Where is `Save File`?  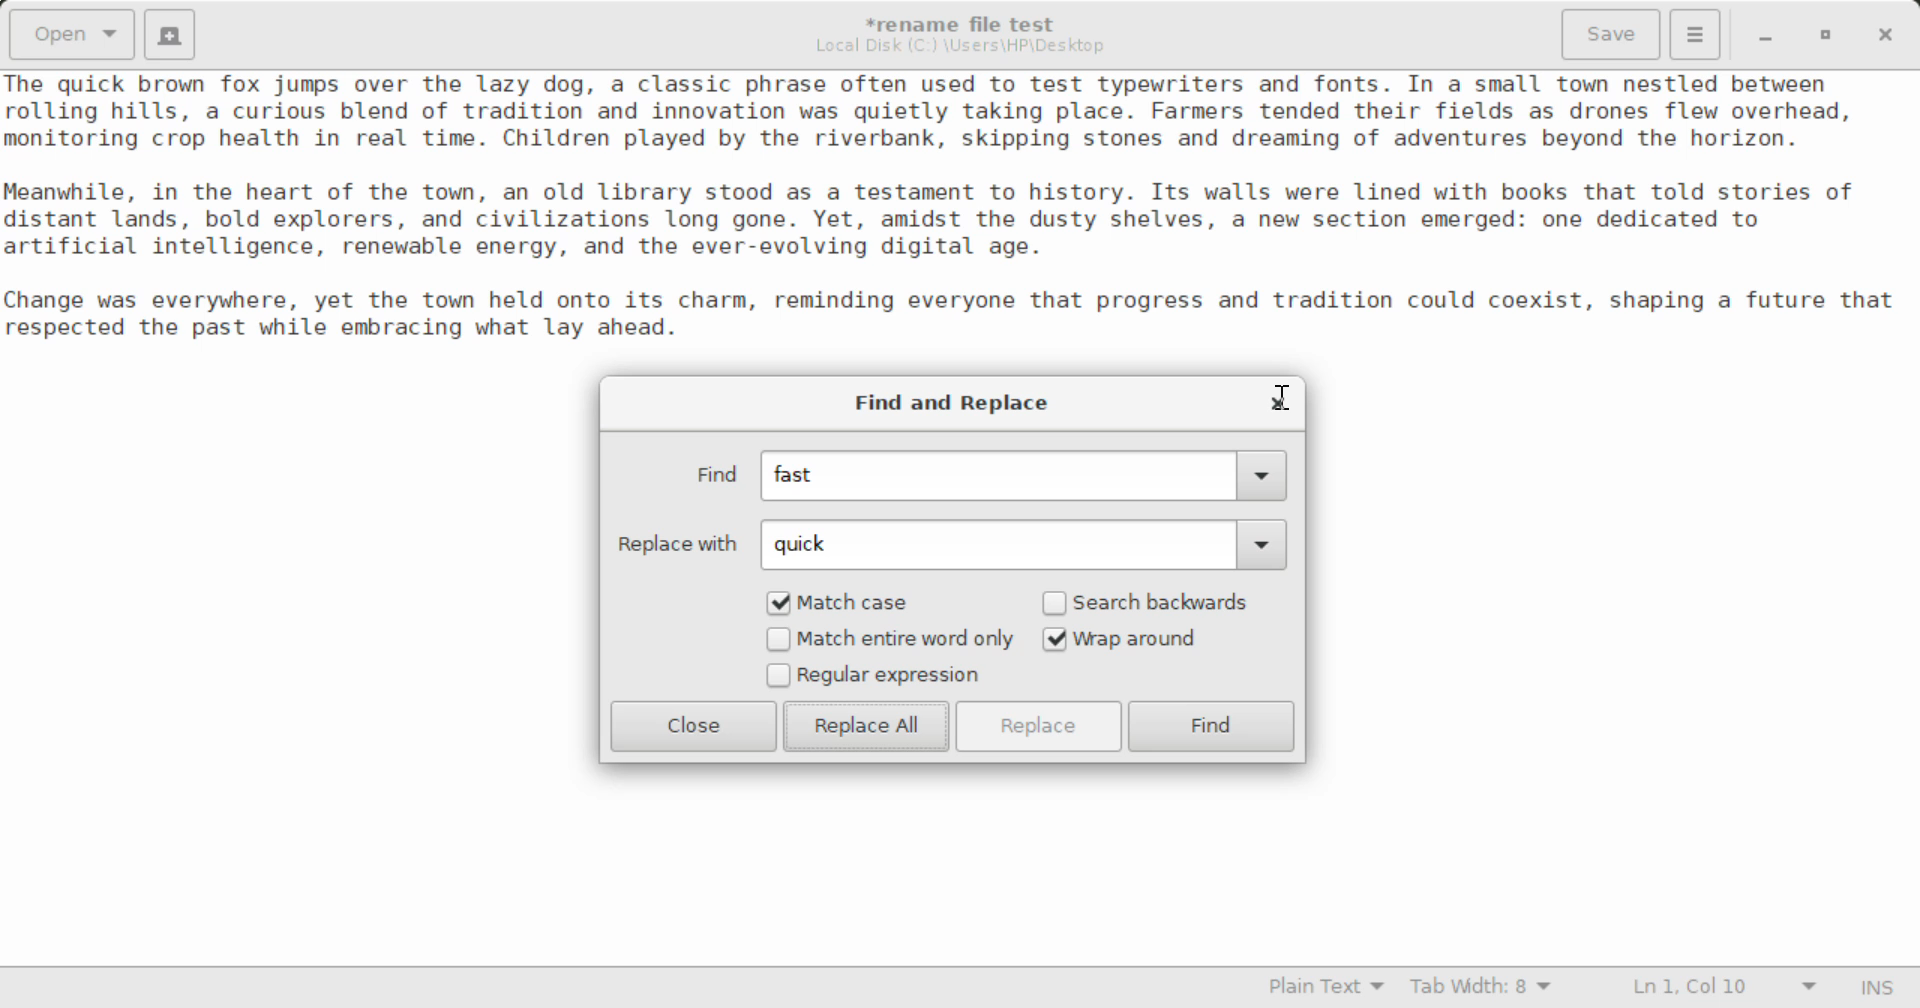 Save File is located at coordinates (1614, 32).